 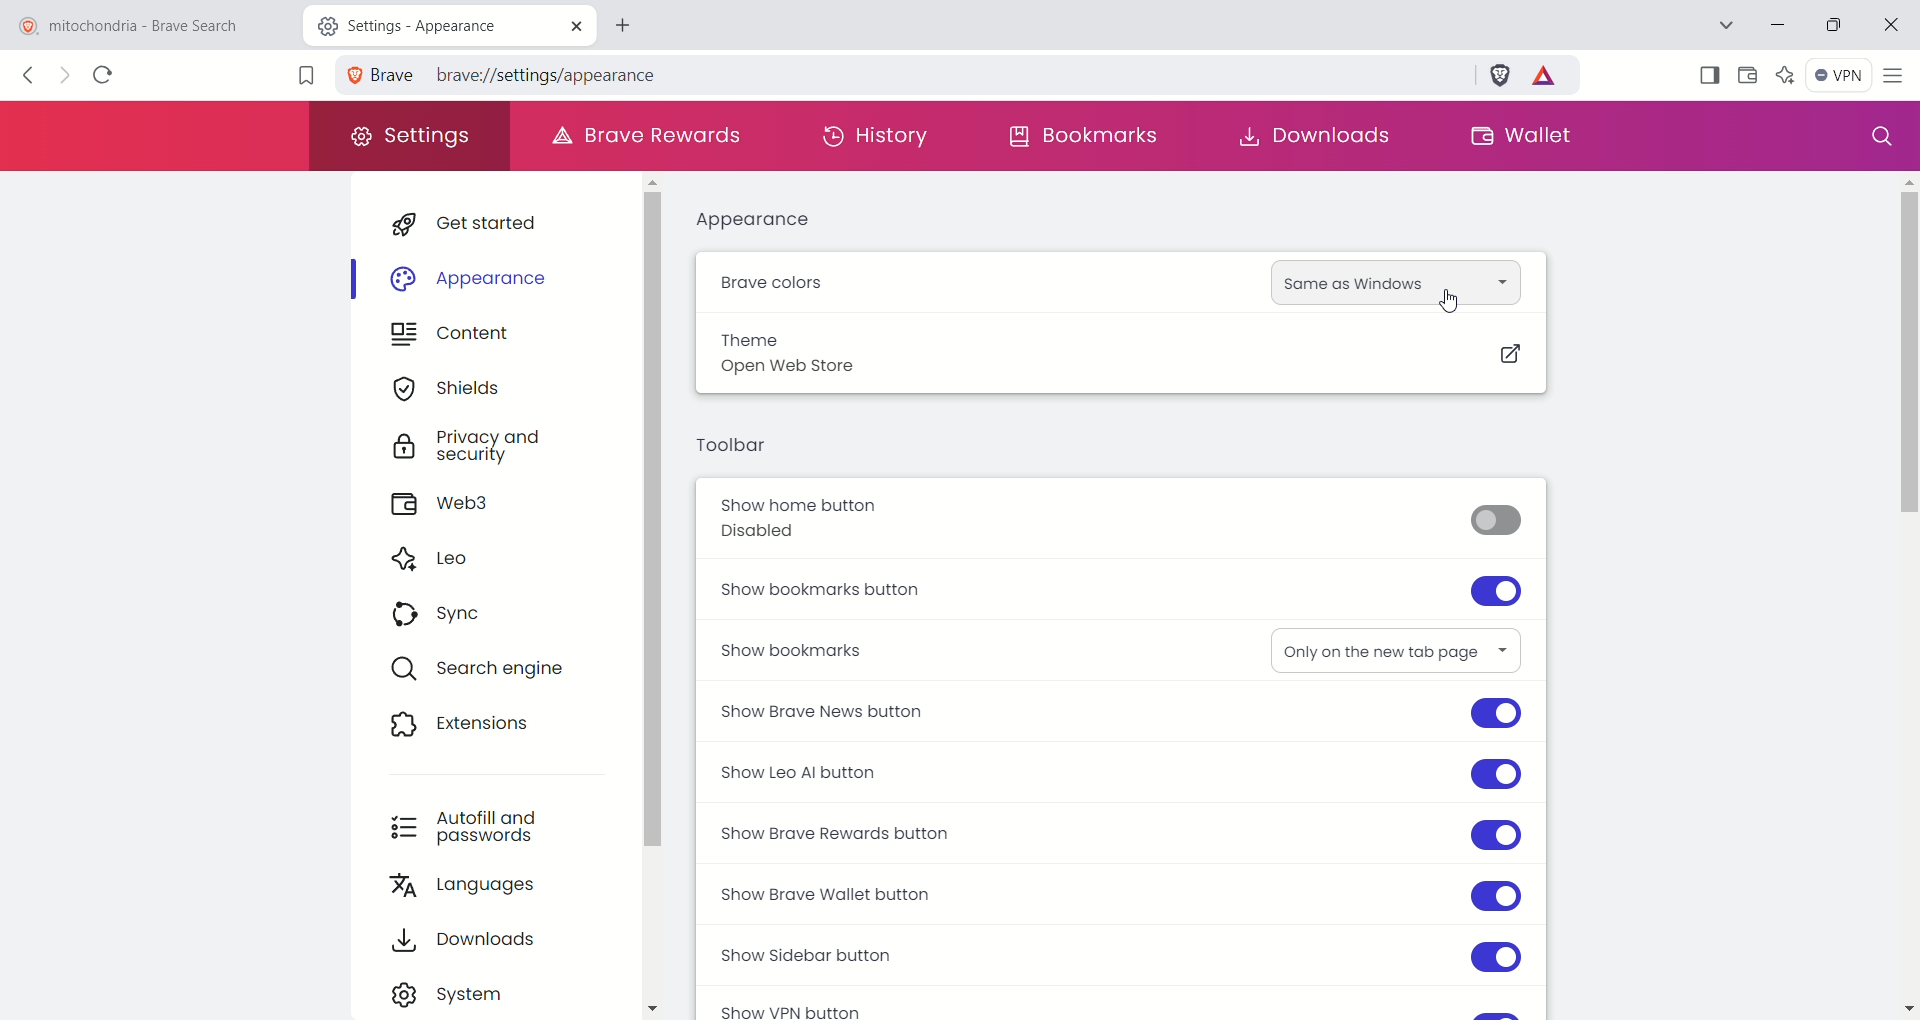 What do you see at coordinates (382, 24) in the screenshot?
I see `Settings` at bounding box center [382, 24].